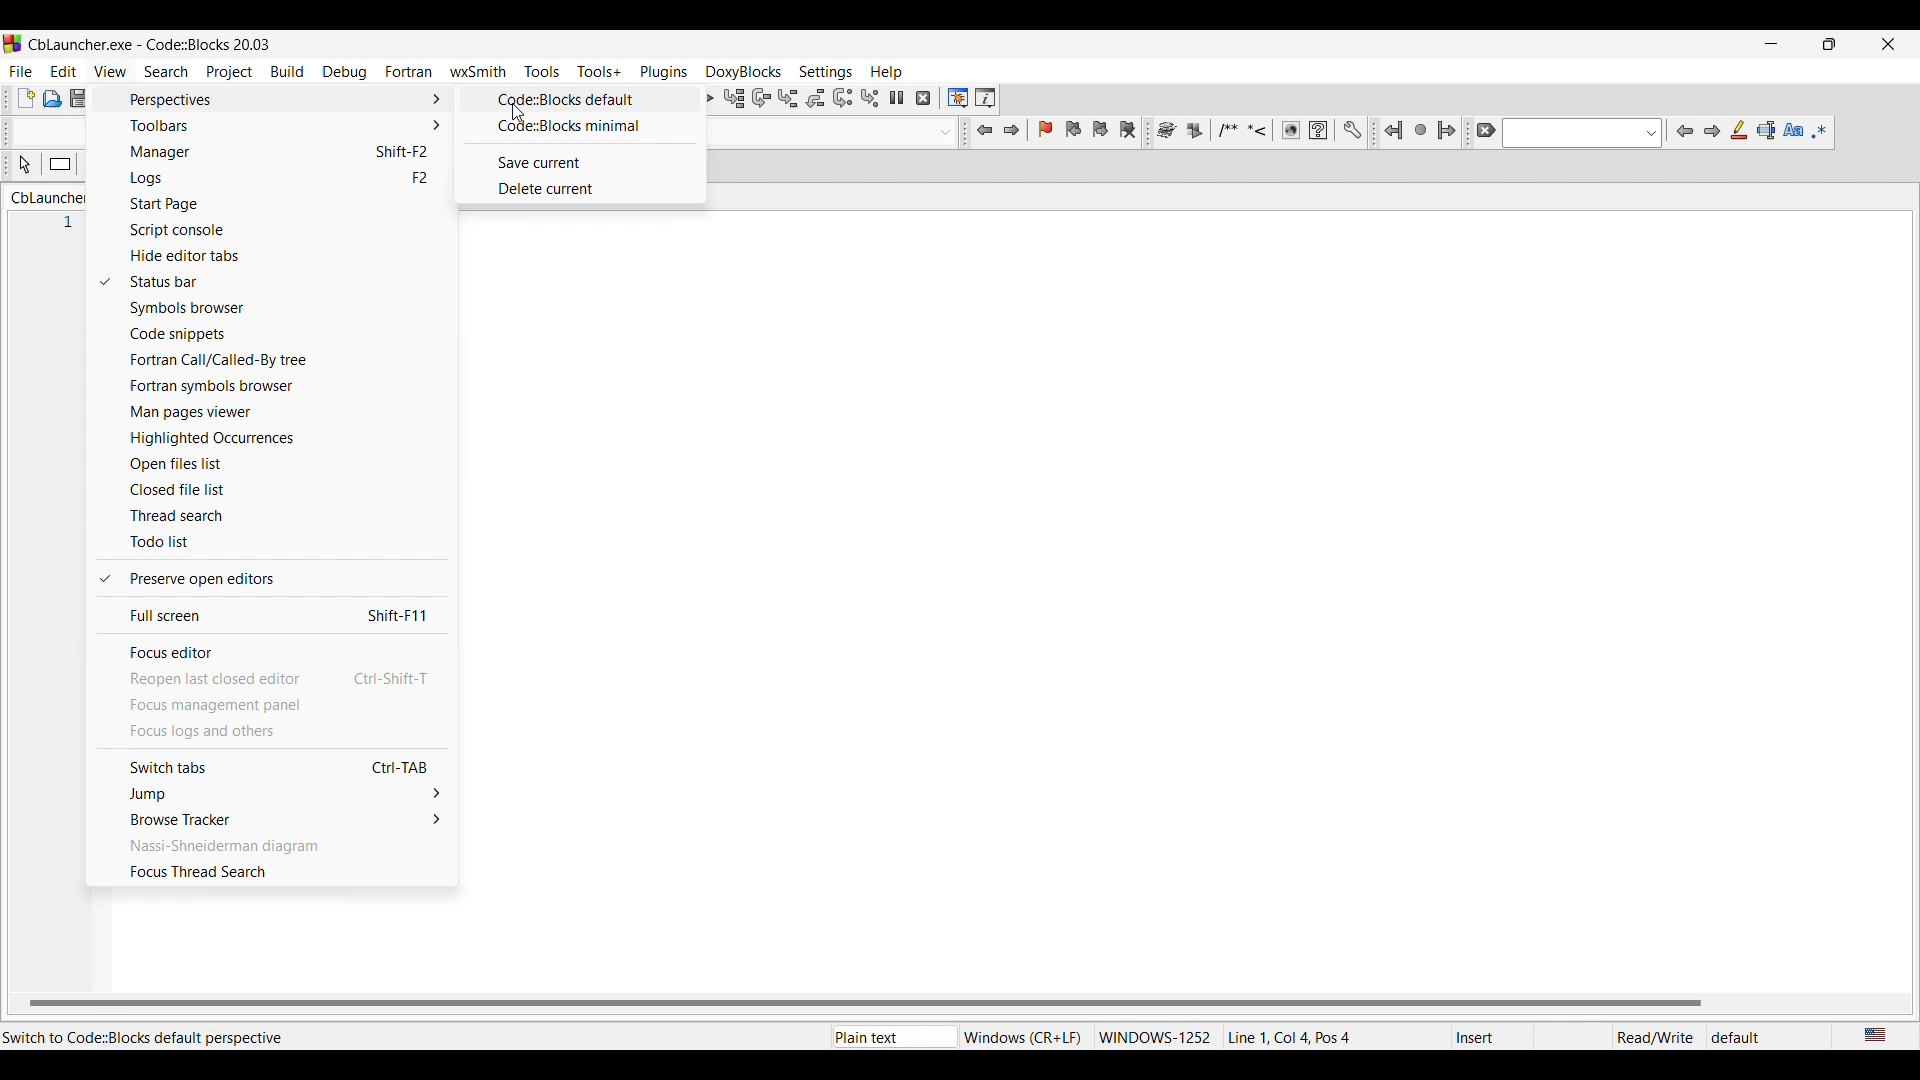 The height and width of the screenshot is (1080, 1920). What do you see at coordinates (274, 845) in the screenshot?
I see `Nassi-Shneiderman diagram` at bounding box center [274, 845].